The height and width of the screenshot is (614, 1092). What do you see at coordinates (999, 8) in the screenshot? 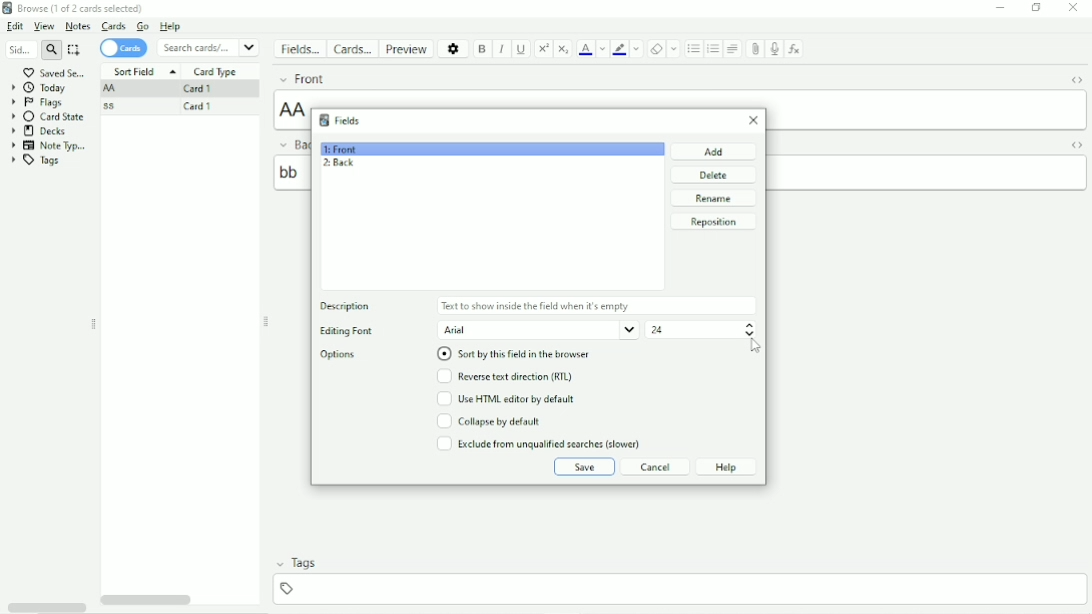
I see `Minimize` at bounding box center [999, 8].